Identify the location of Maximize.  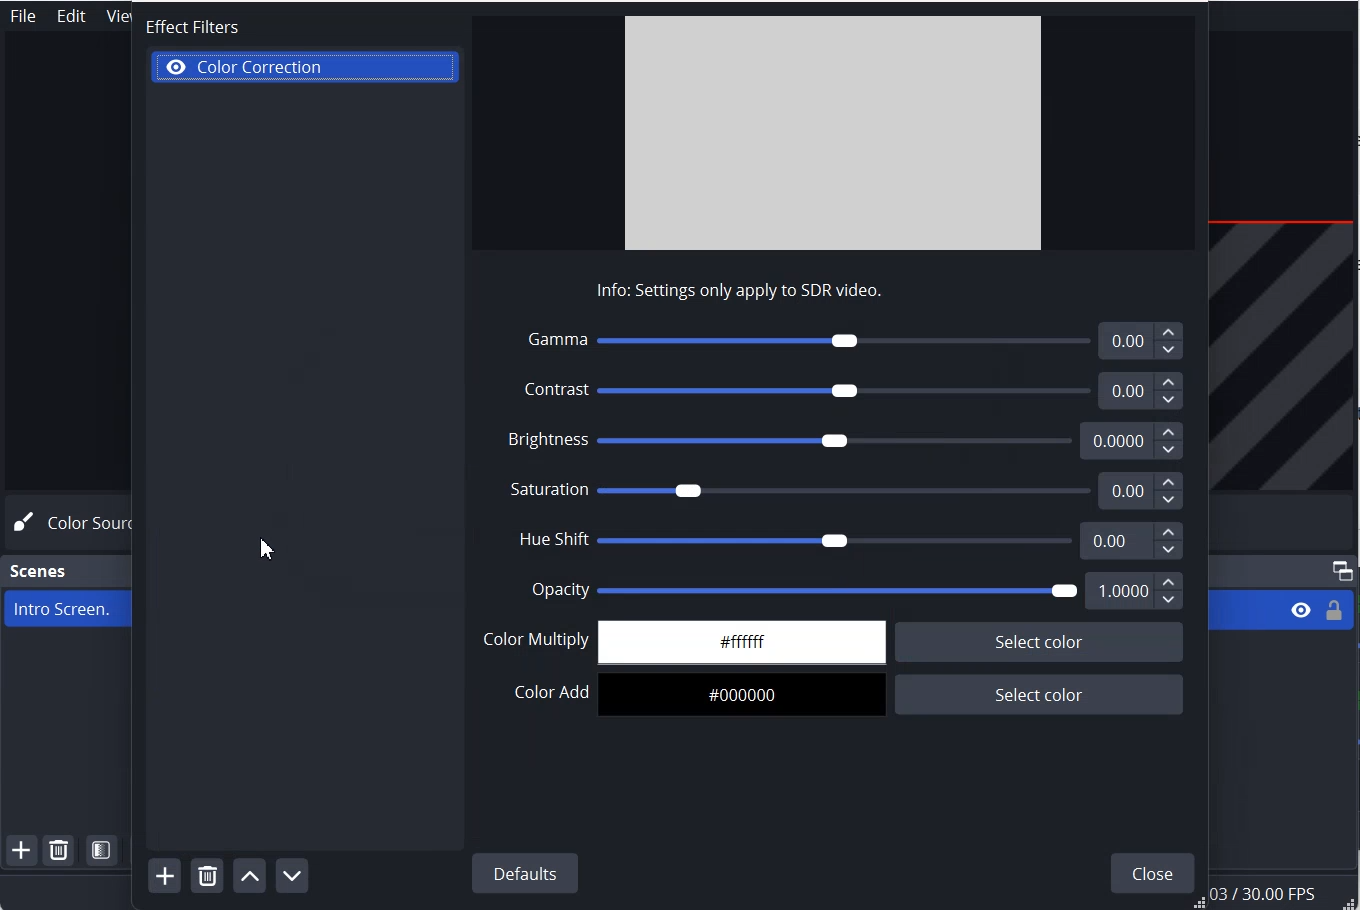
(1342, 570).